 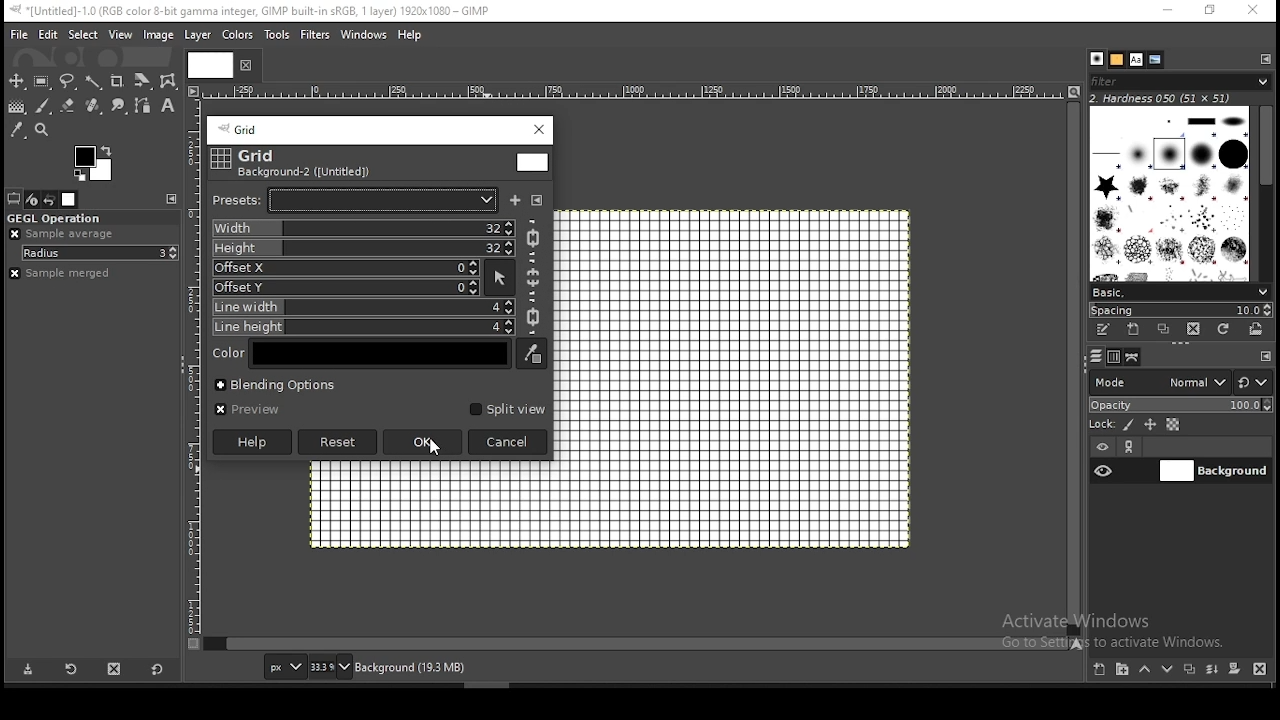 I want to click on line width:4, so click(x=363, y=308).